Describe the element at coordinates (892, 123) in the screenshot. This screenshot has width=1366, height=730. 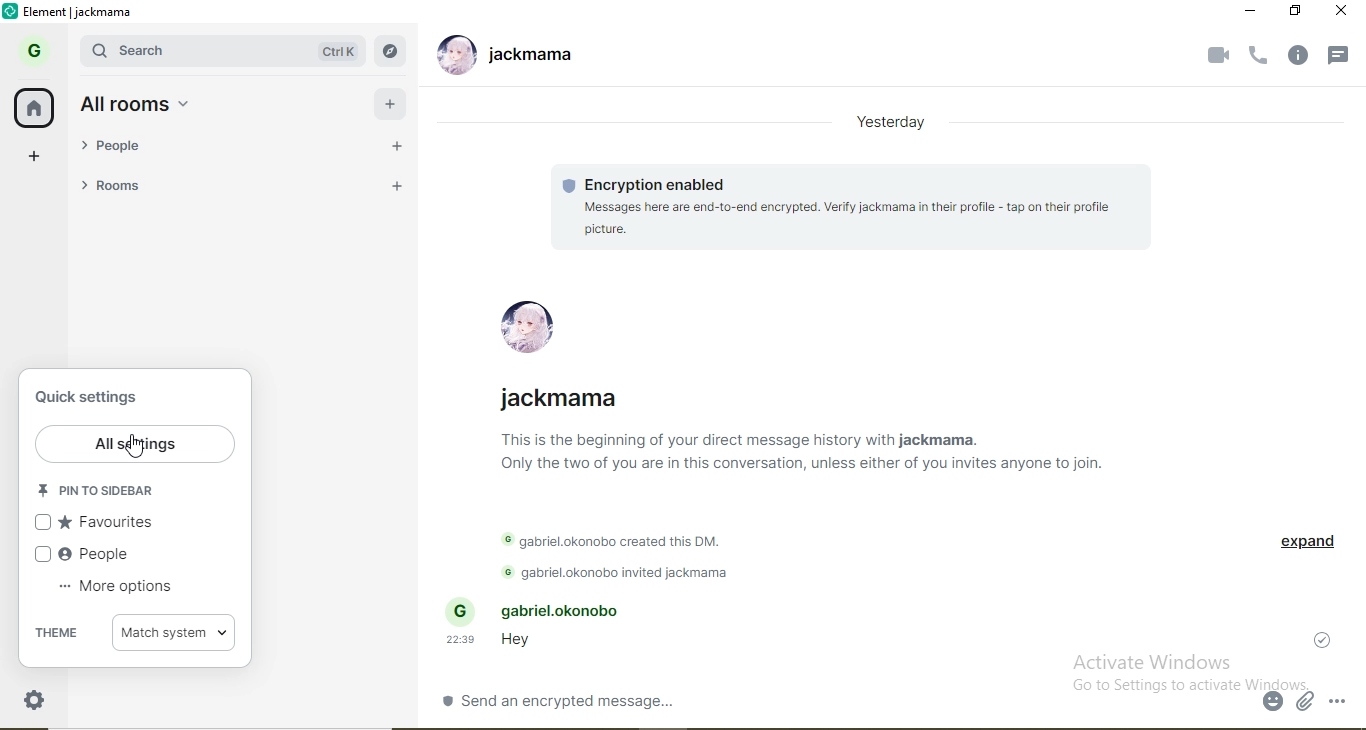
I see `yesterday` at that location.